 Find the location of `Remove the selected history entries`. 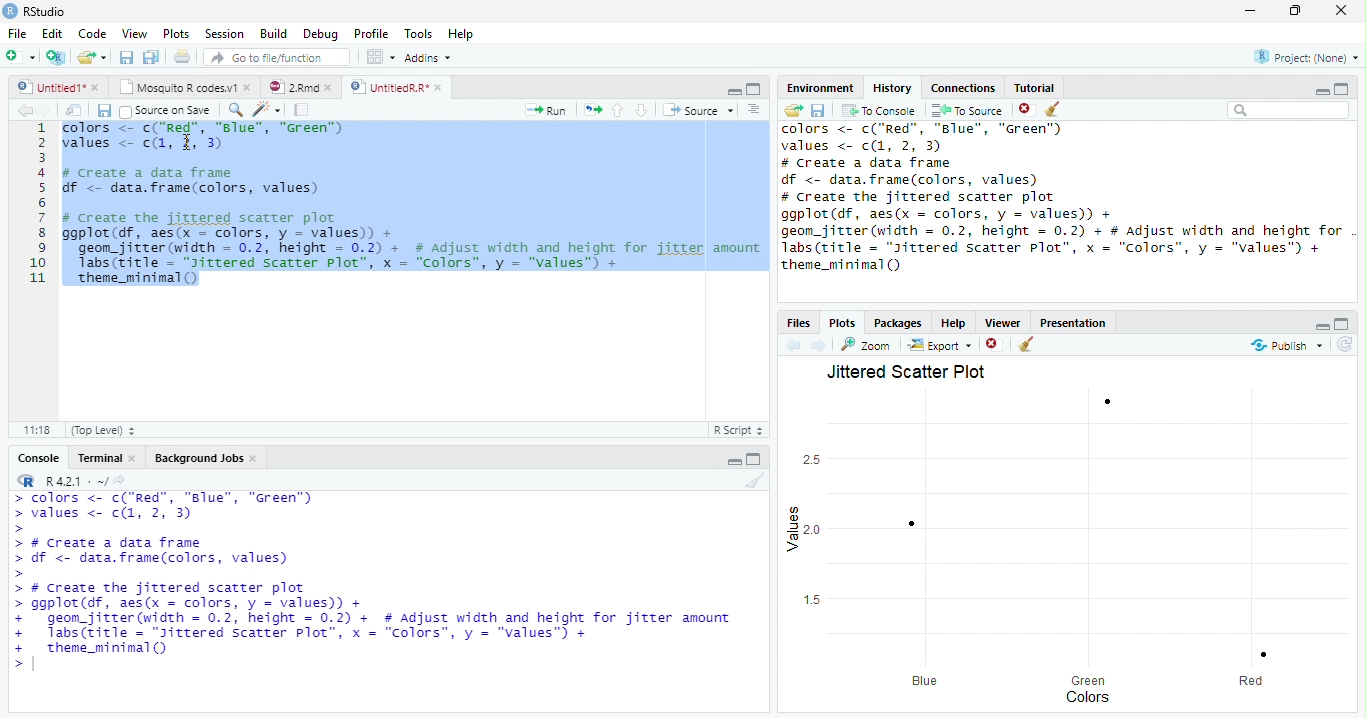

Remove the selected history entries is located at coordinates (1027, 110).